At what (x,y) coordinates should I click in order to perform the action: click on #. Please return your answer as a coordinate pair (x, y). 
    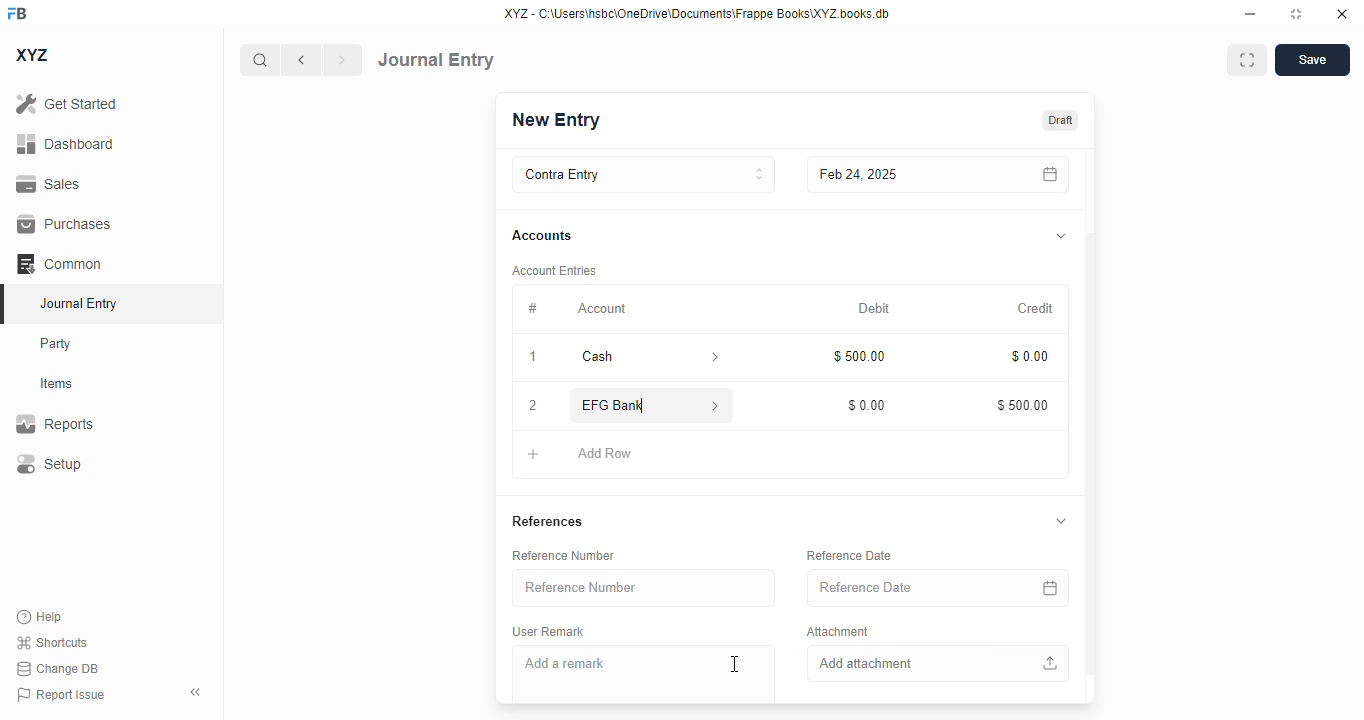
    Looking at the image, I should click on (532, 310).